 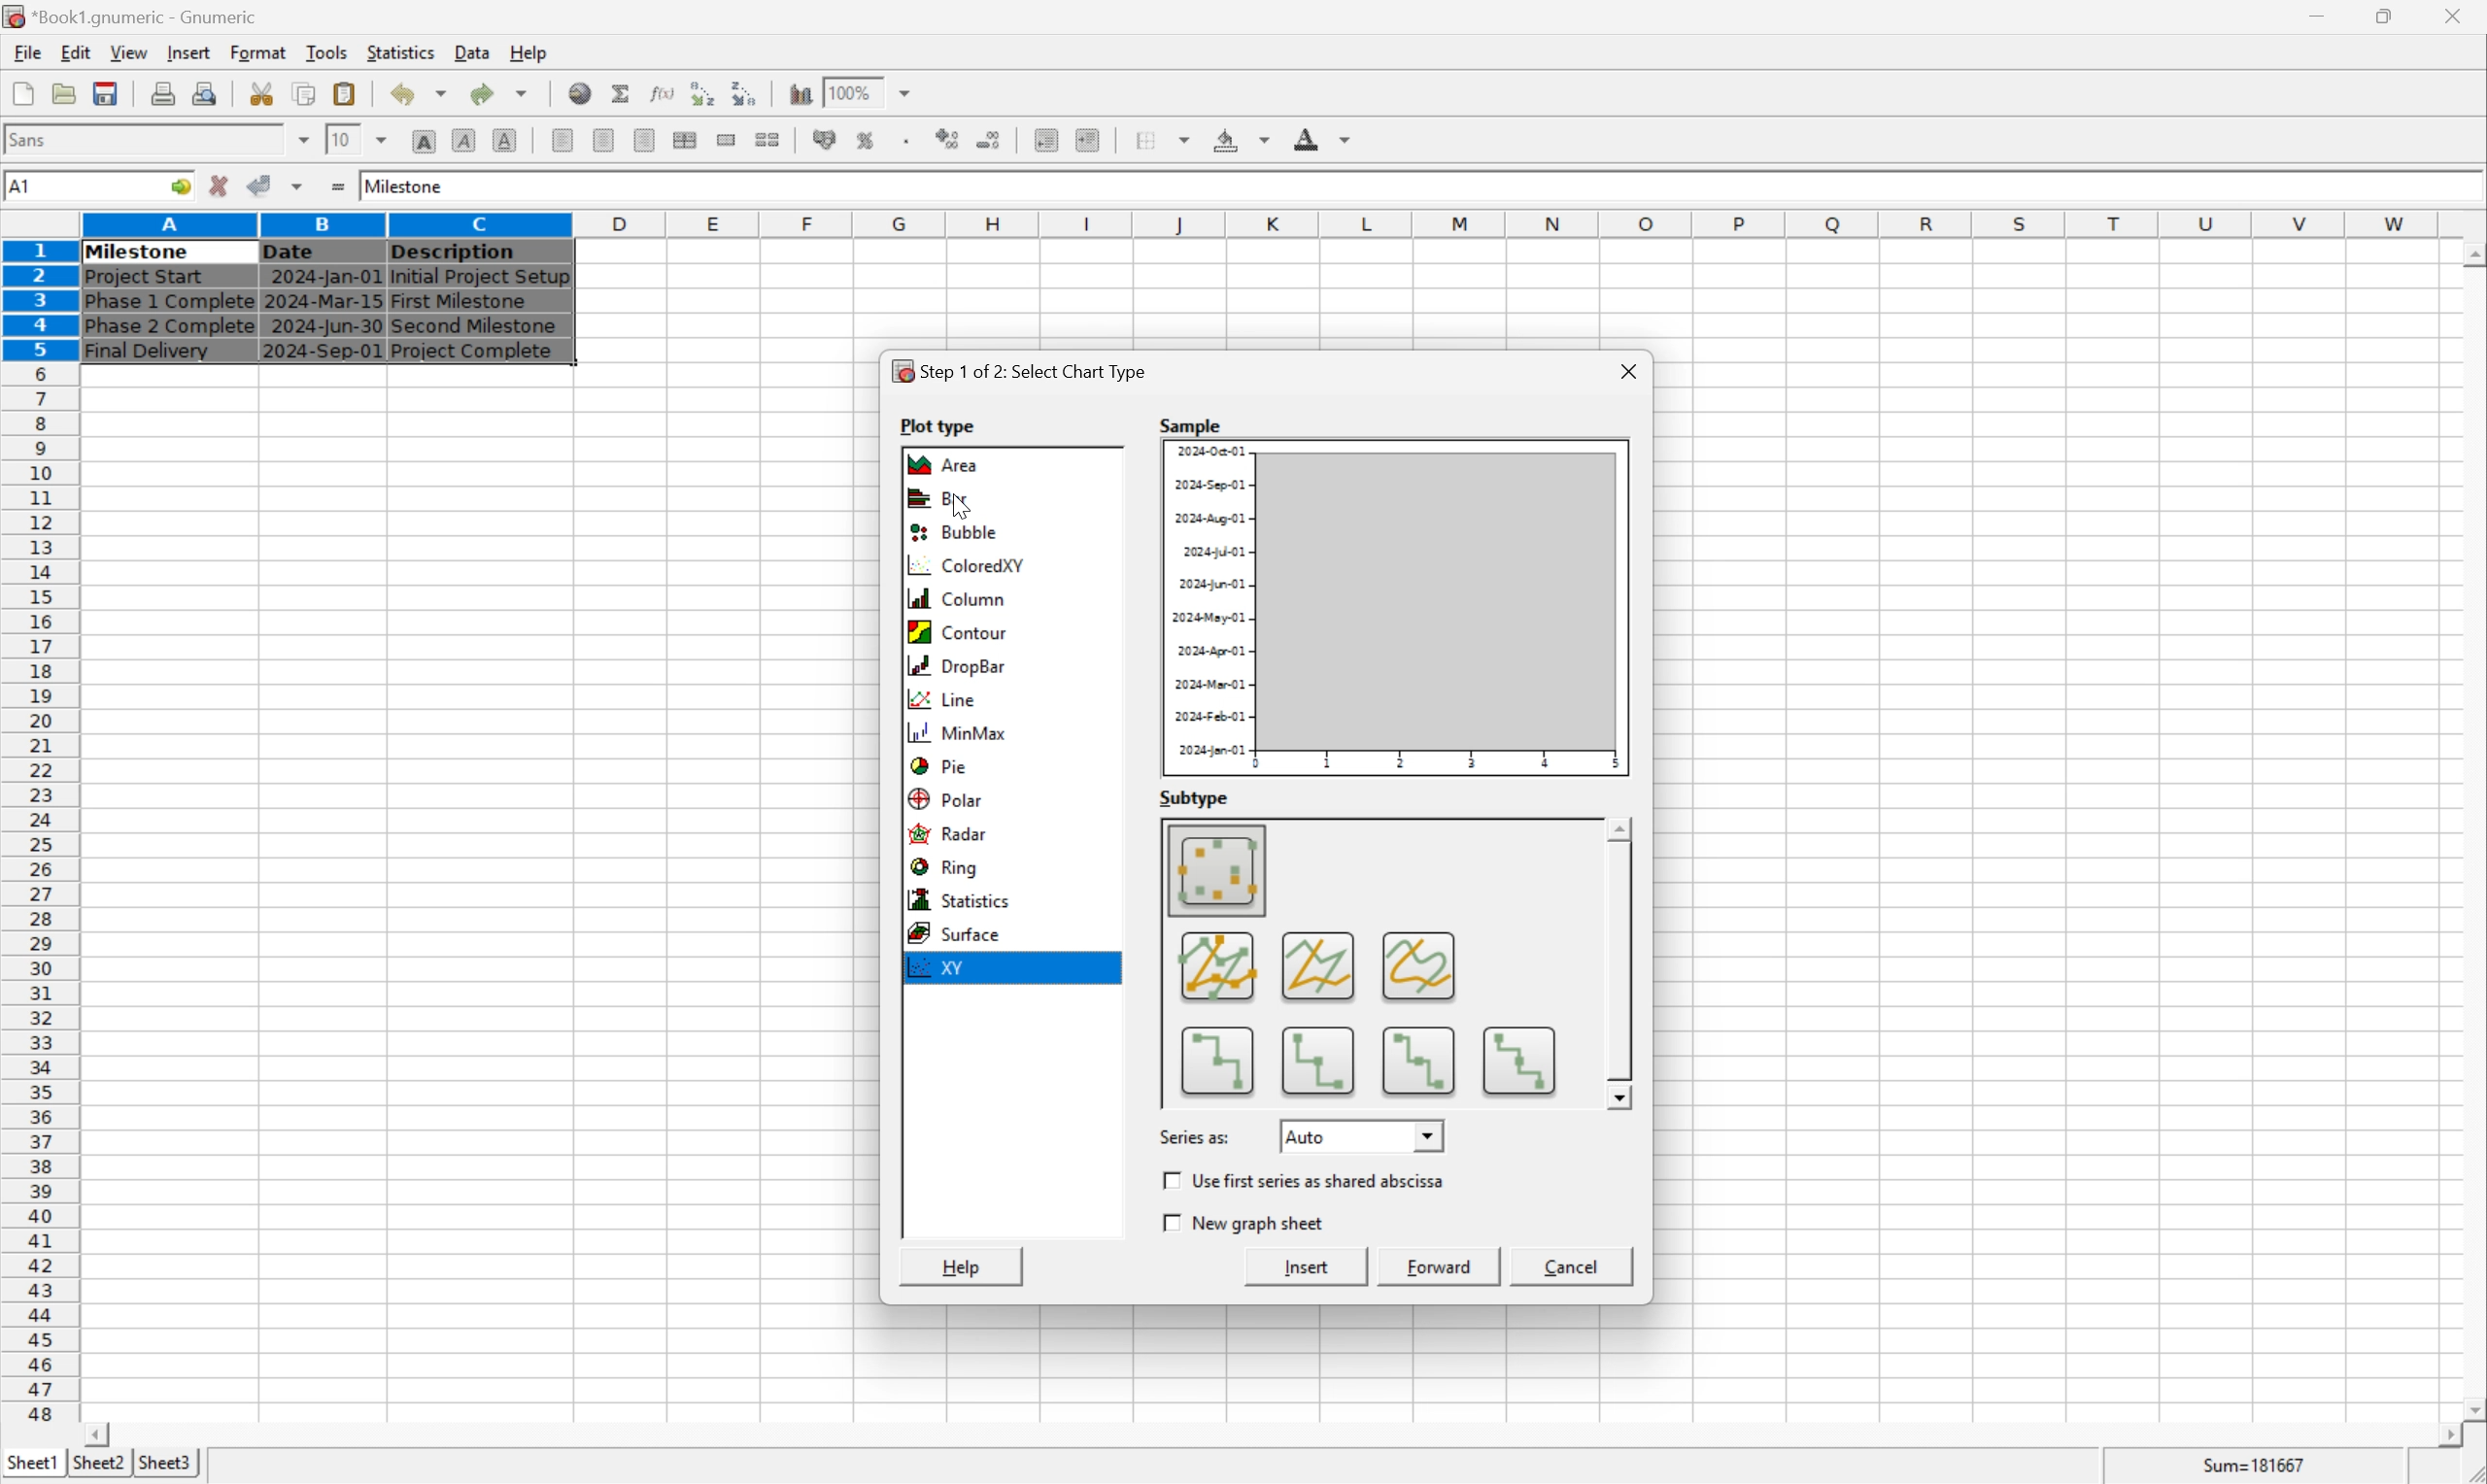 I want to click on coloredxy, so click(x=964, y=568).